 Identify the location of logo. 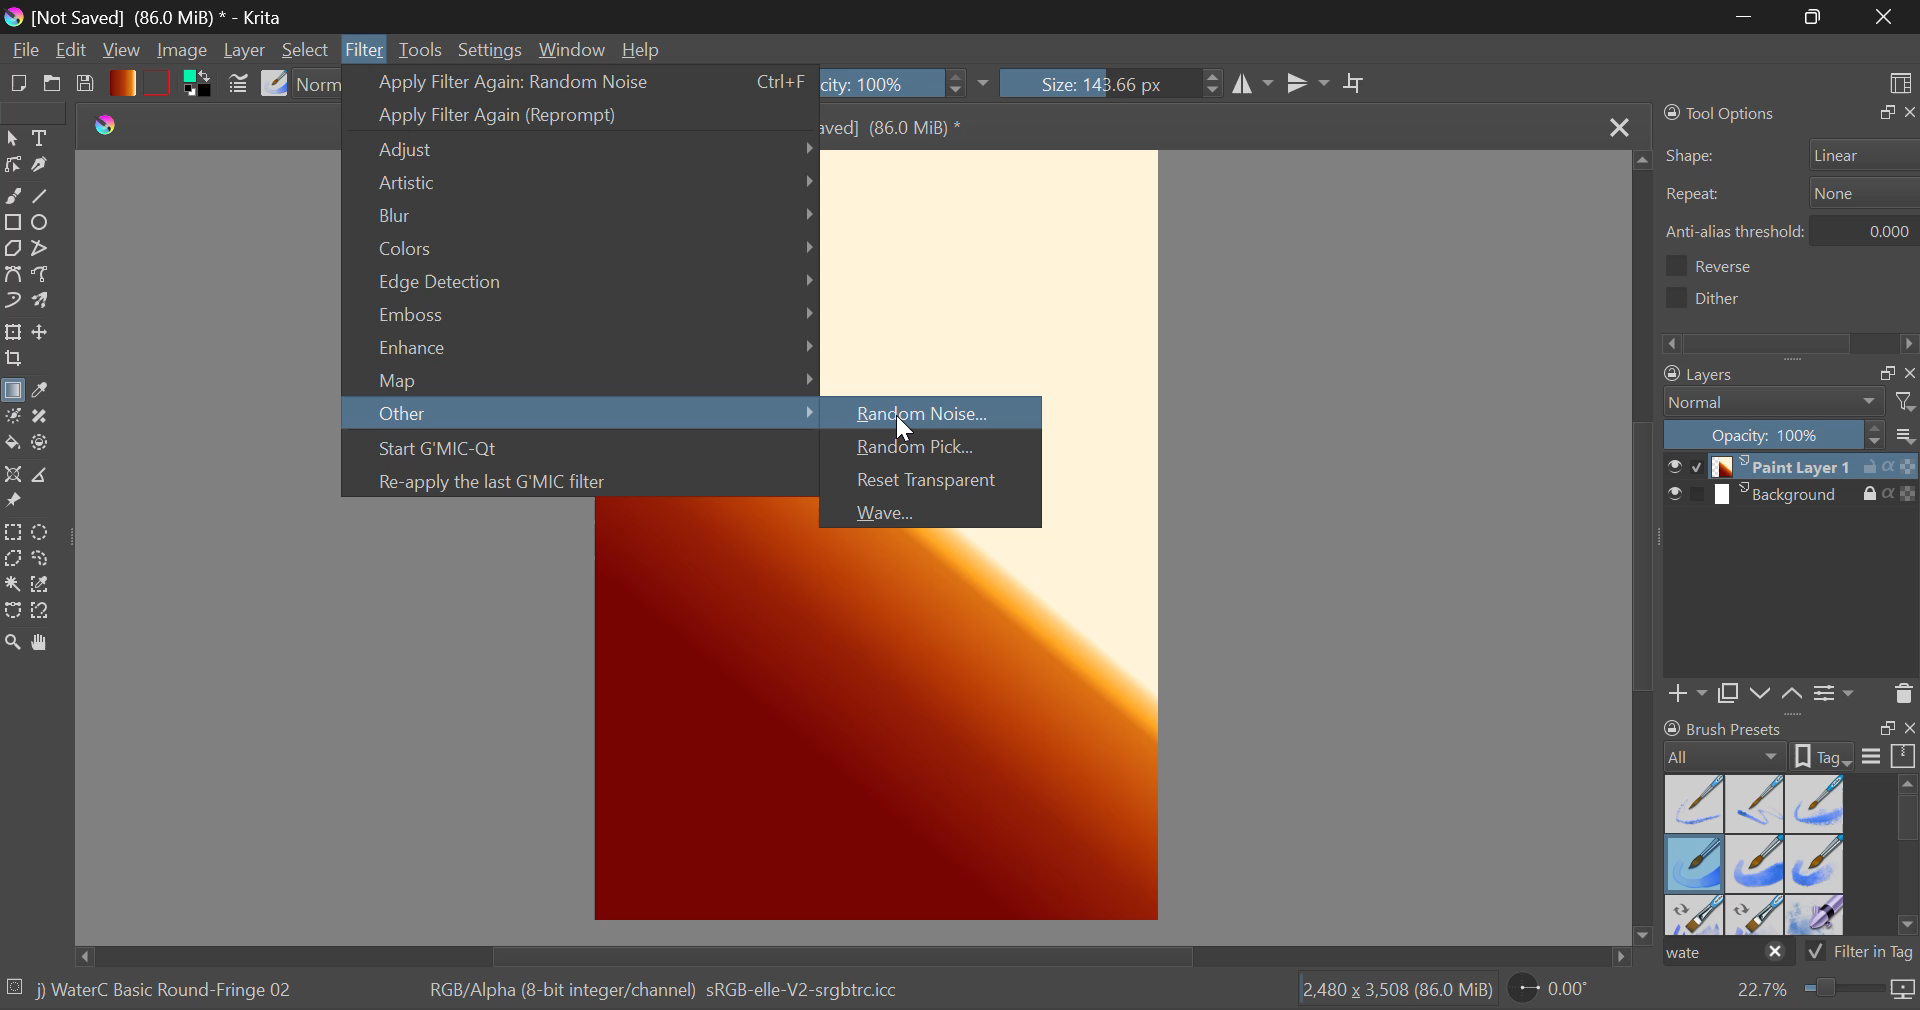
(101, 120).